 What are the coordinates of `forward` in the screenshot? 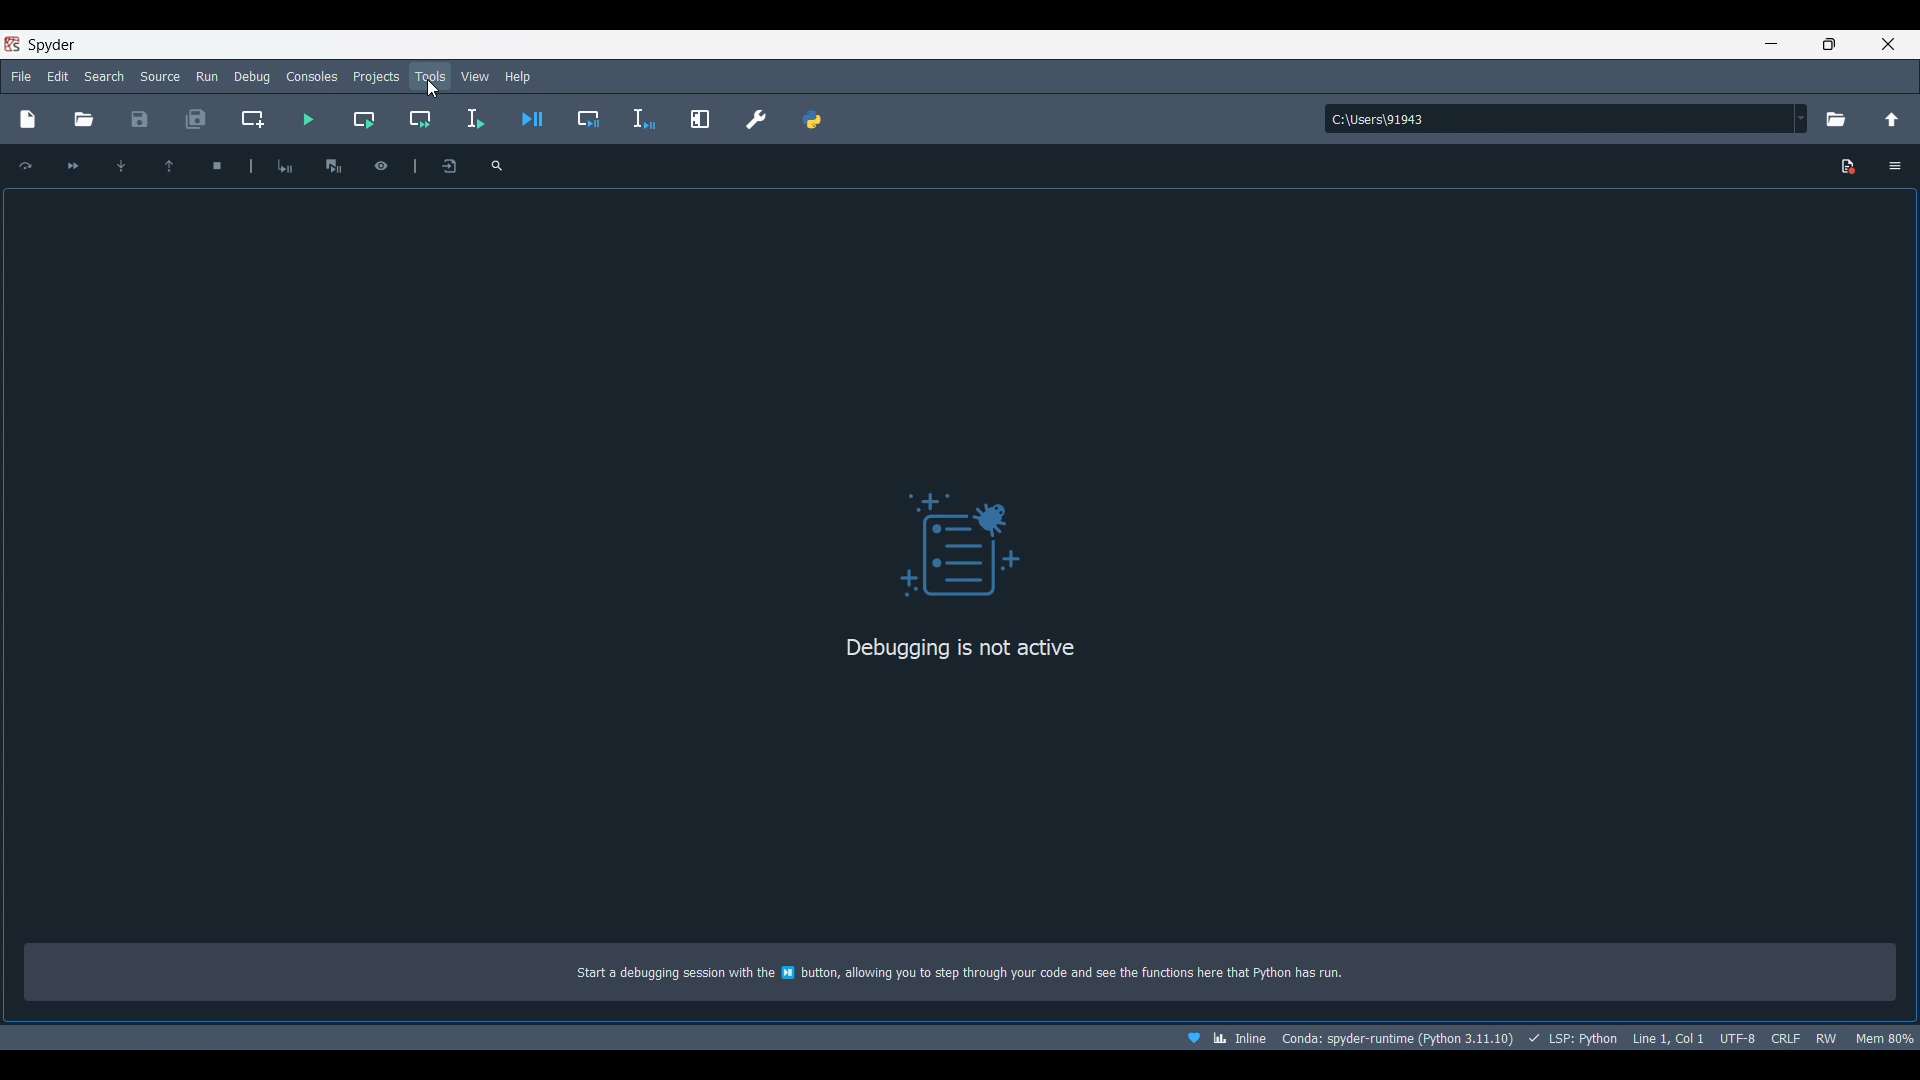 It's located at (74, 166).